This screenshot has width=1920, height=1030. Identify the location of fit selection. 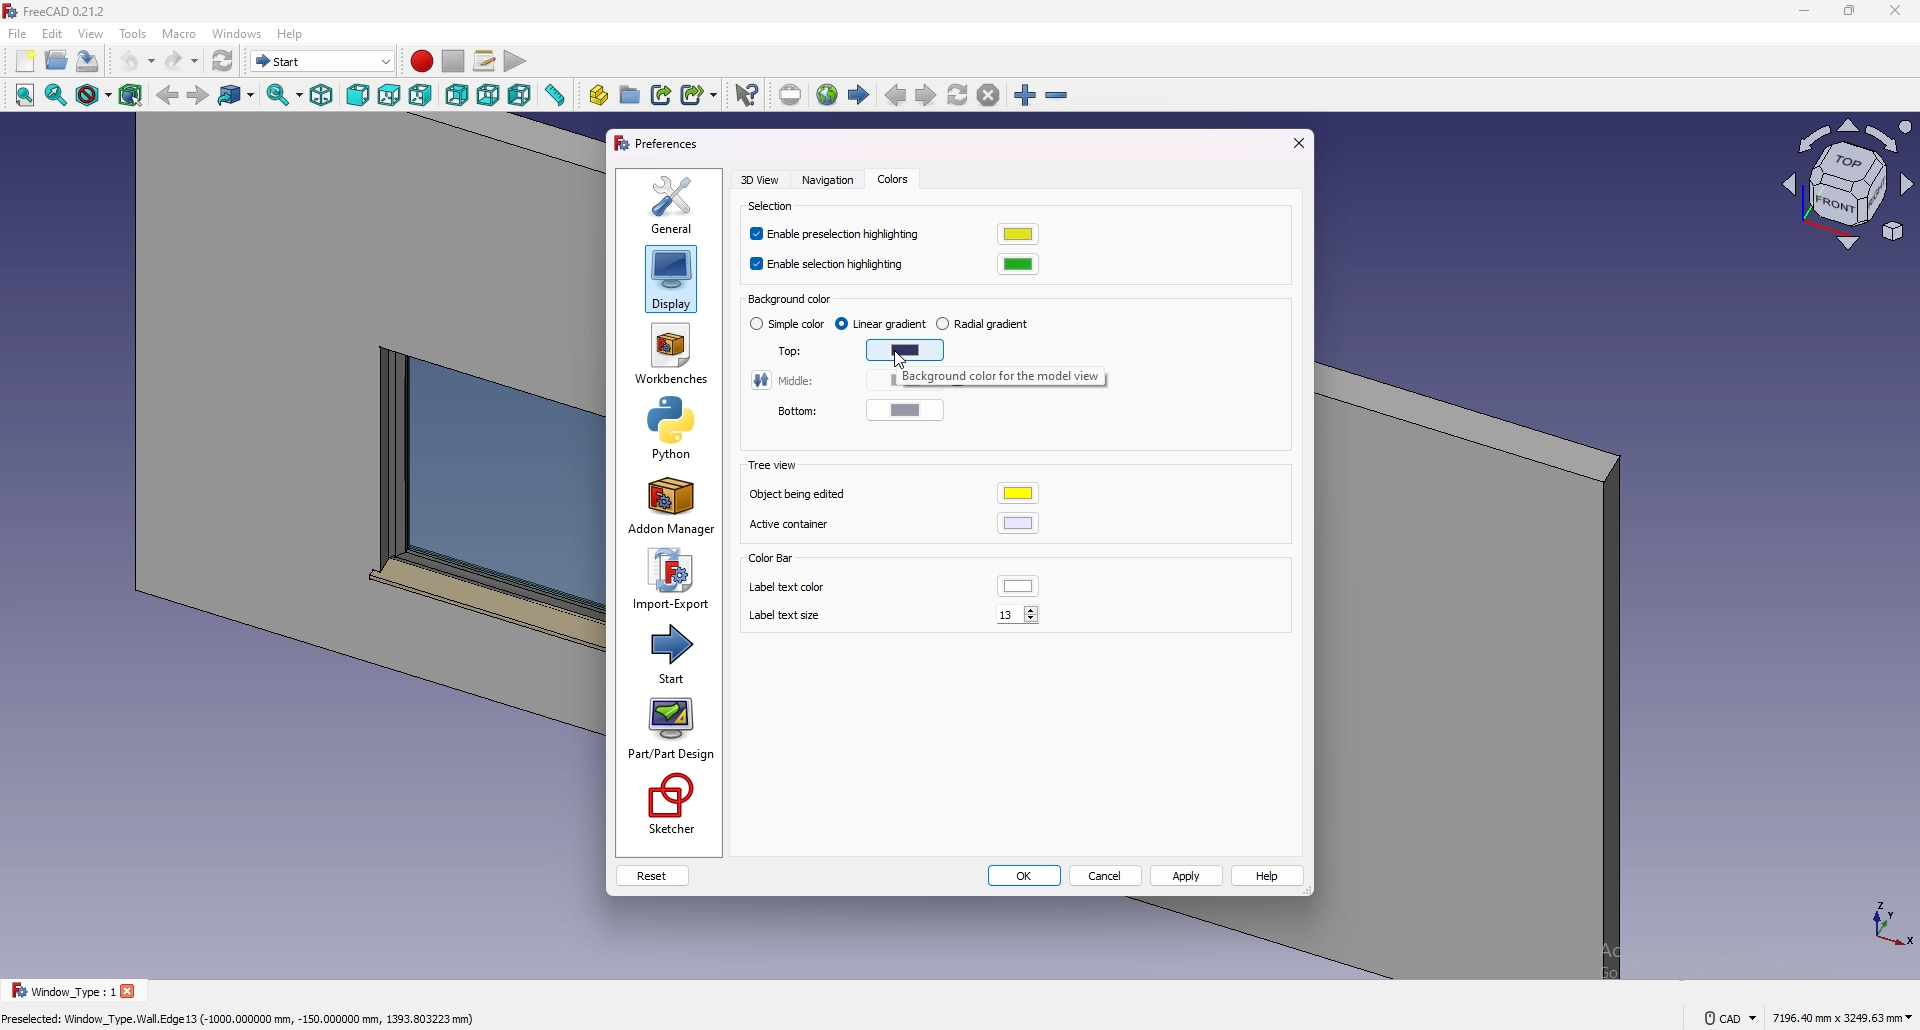
(56, 95).